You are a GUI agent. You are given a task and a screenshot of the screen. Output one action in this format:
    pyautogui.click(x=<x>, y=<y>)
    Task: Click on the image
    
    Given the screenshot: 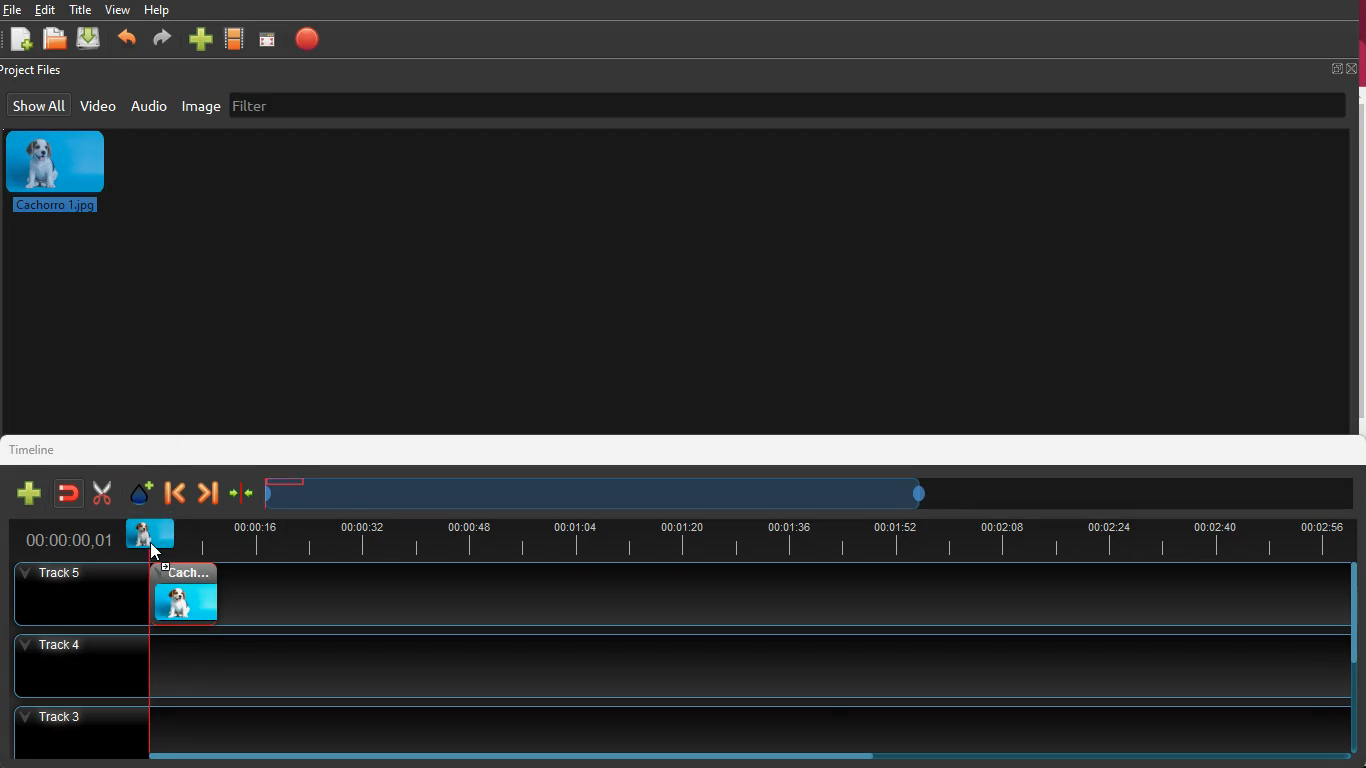 What is the action you would take?
    pyautogui.click(x=67, y=176)
    